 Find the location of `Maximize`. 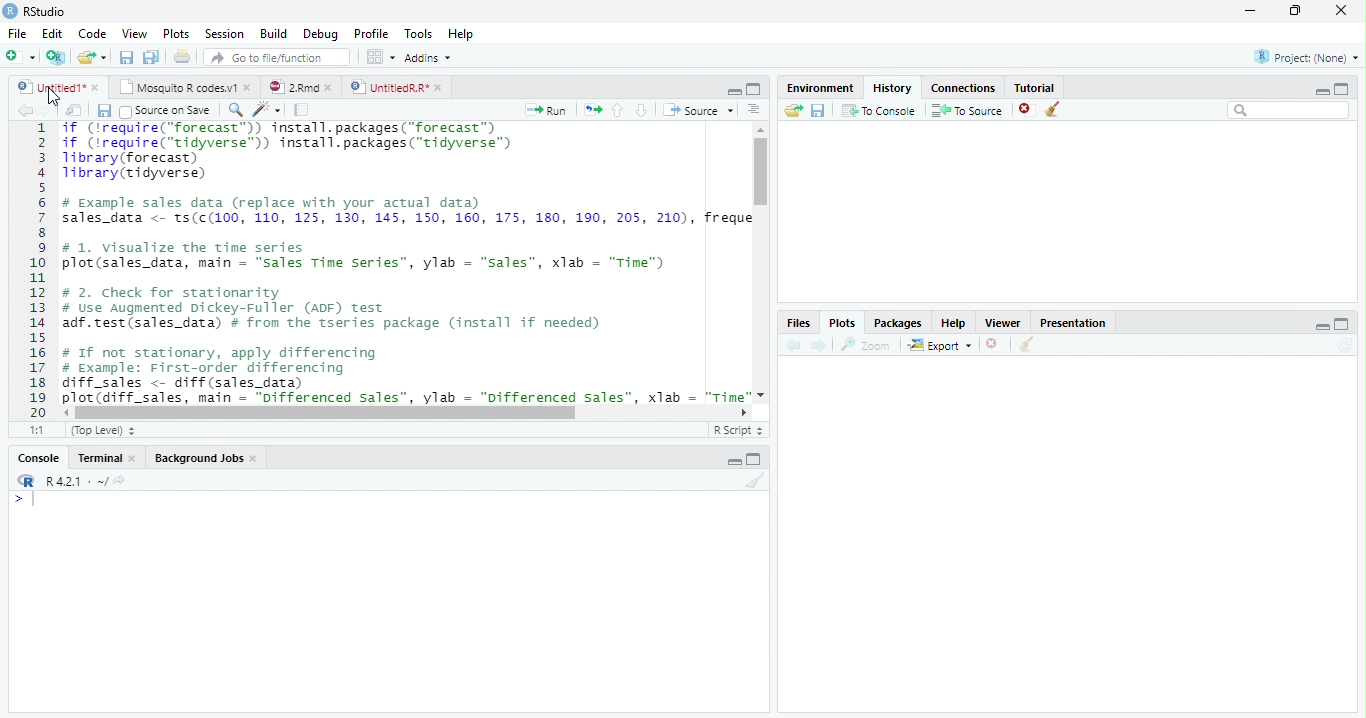

Maximize is located at coordinates (756, 460).